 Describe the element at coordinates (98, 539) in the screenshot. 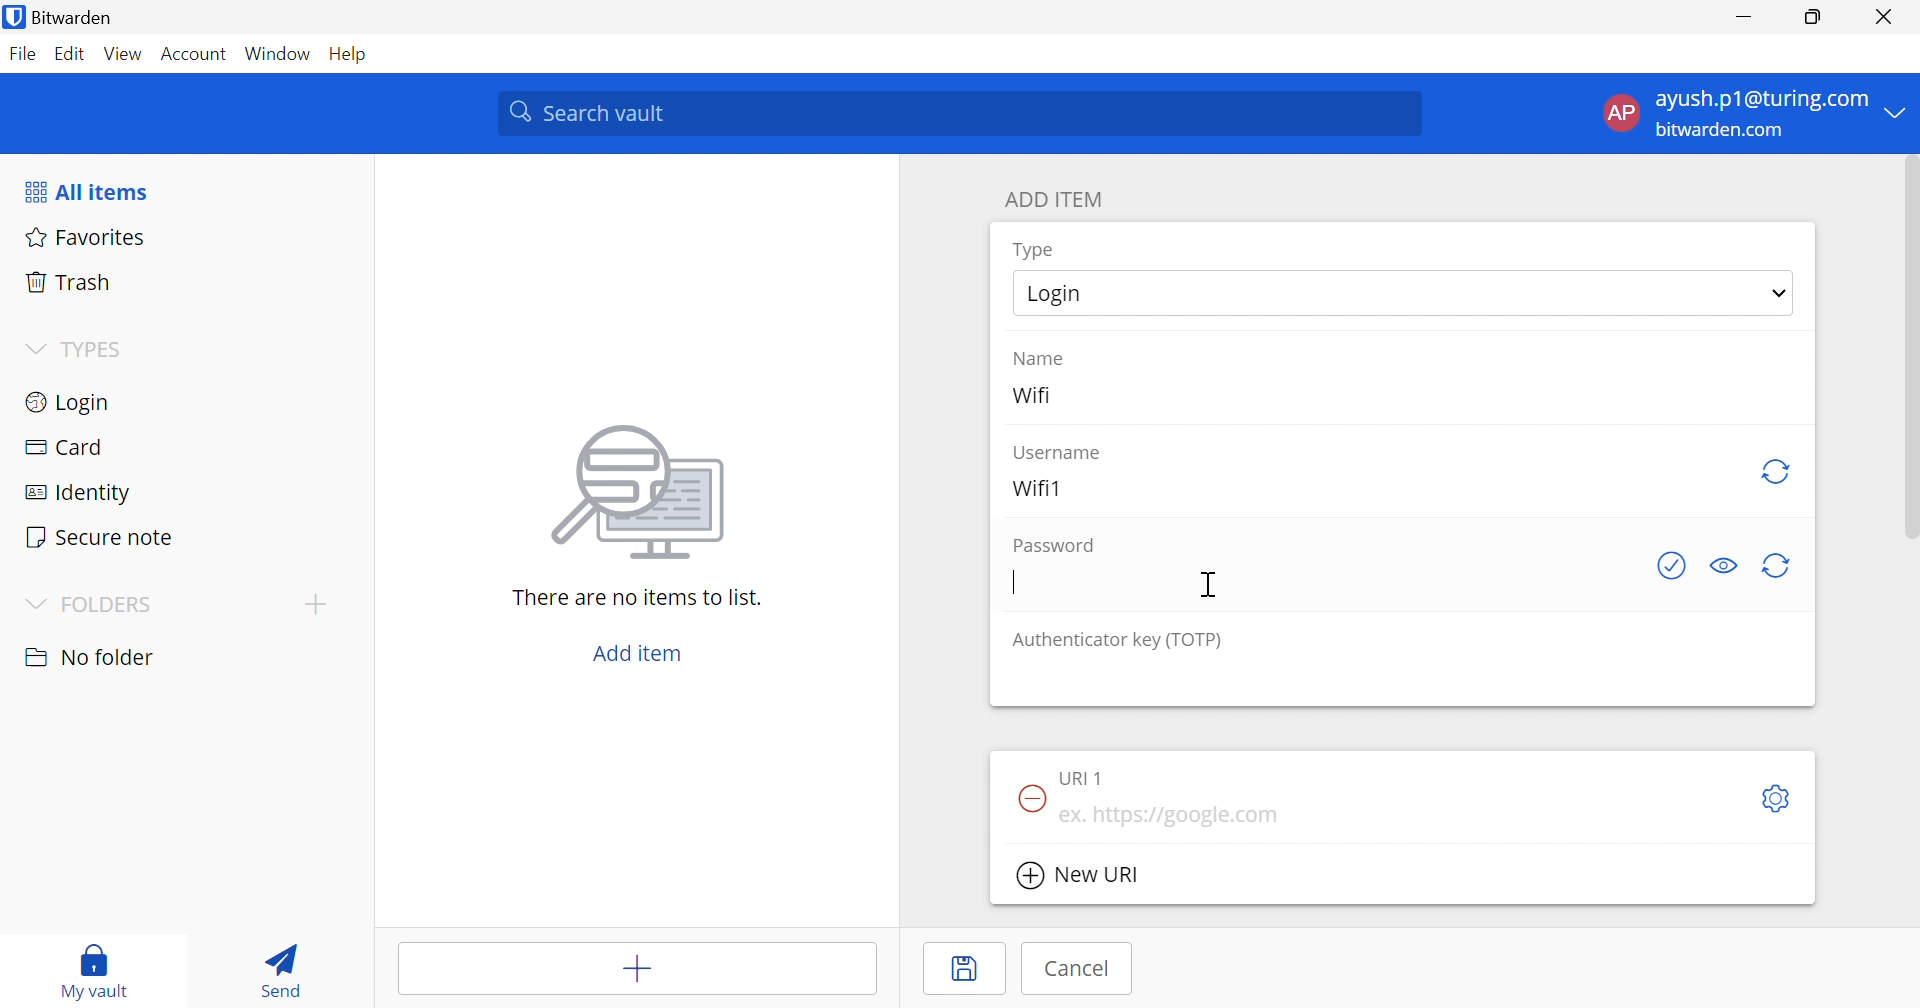

I see `Secure note` at that location.